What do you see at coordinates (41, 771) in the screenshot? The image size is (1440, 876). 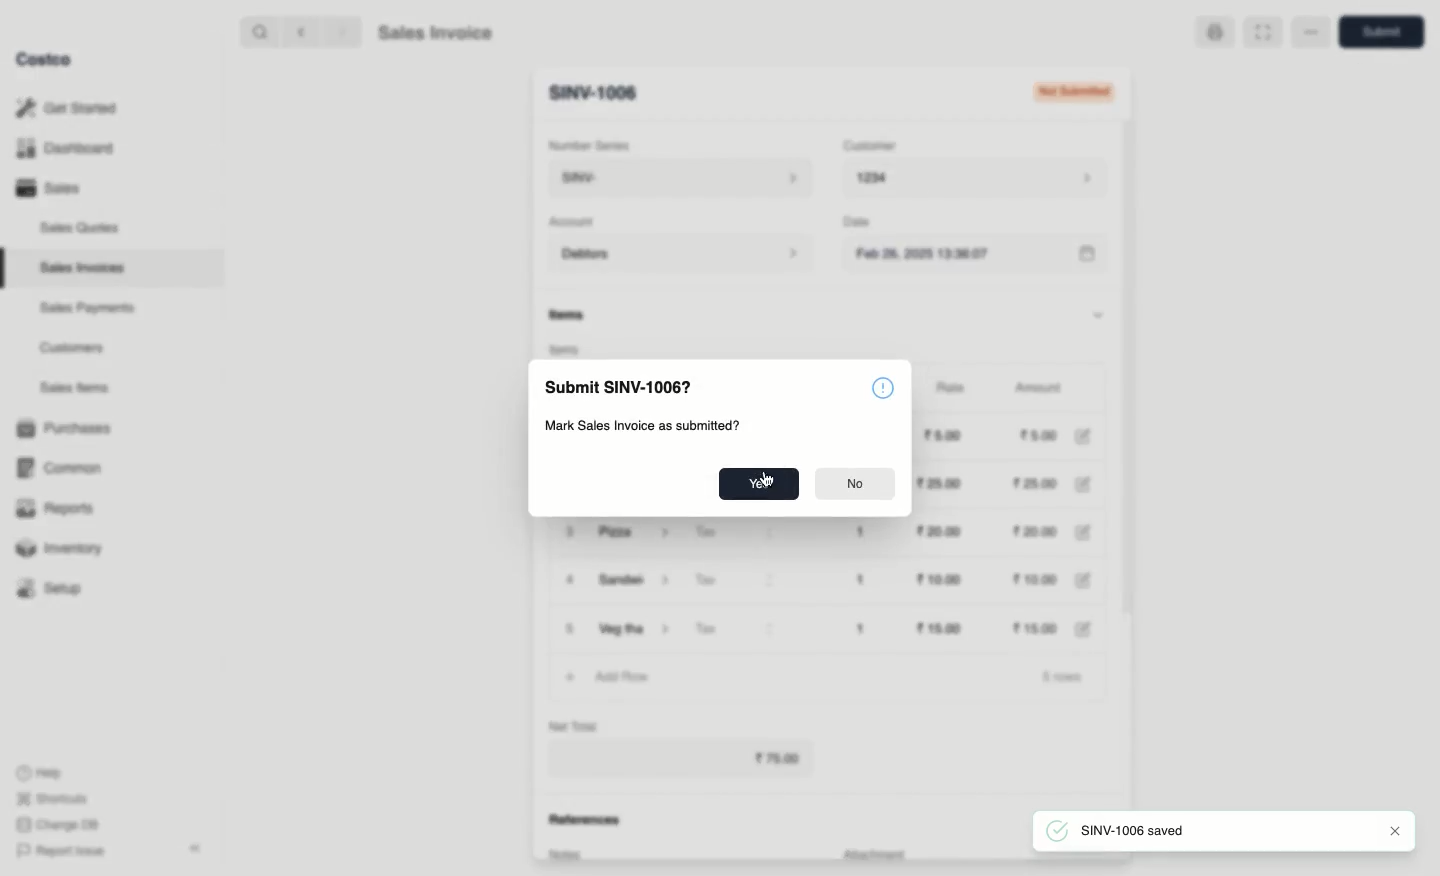 I see `Help` at bounding box center [41, 771].